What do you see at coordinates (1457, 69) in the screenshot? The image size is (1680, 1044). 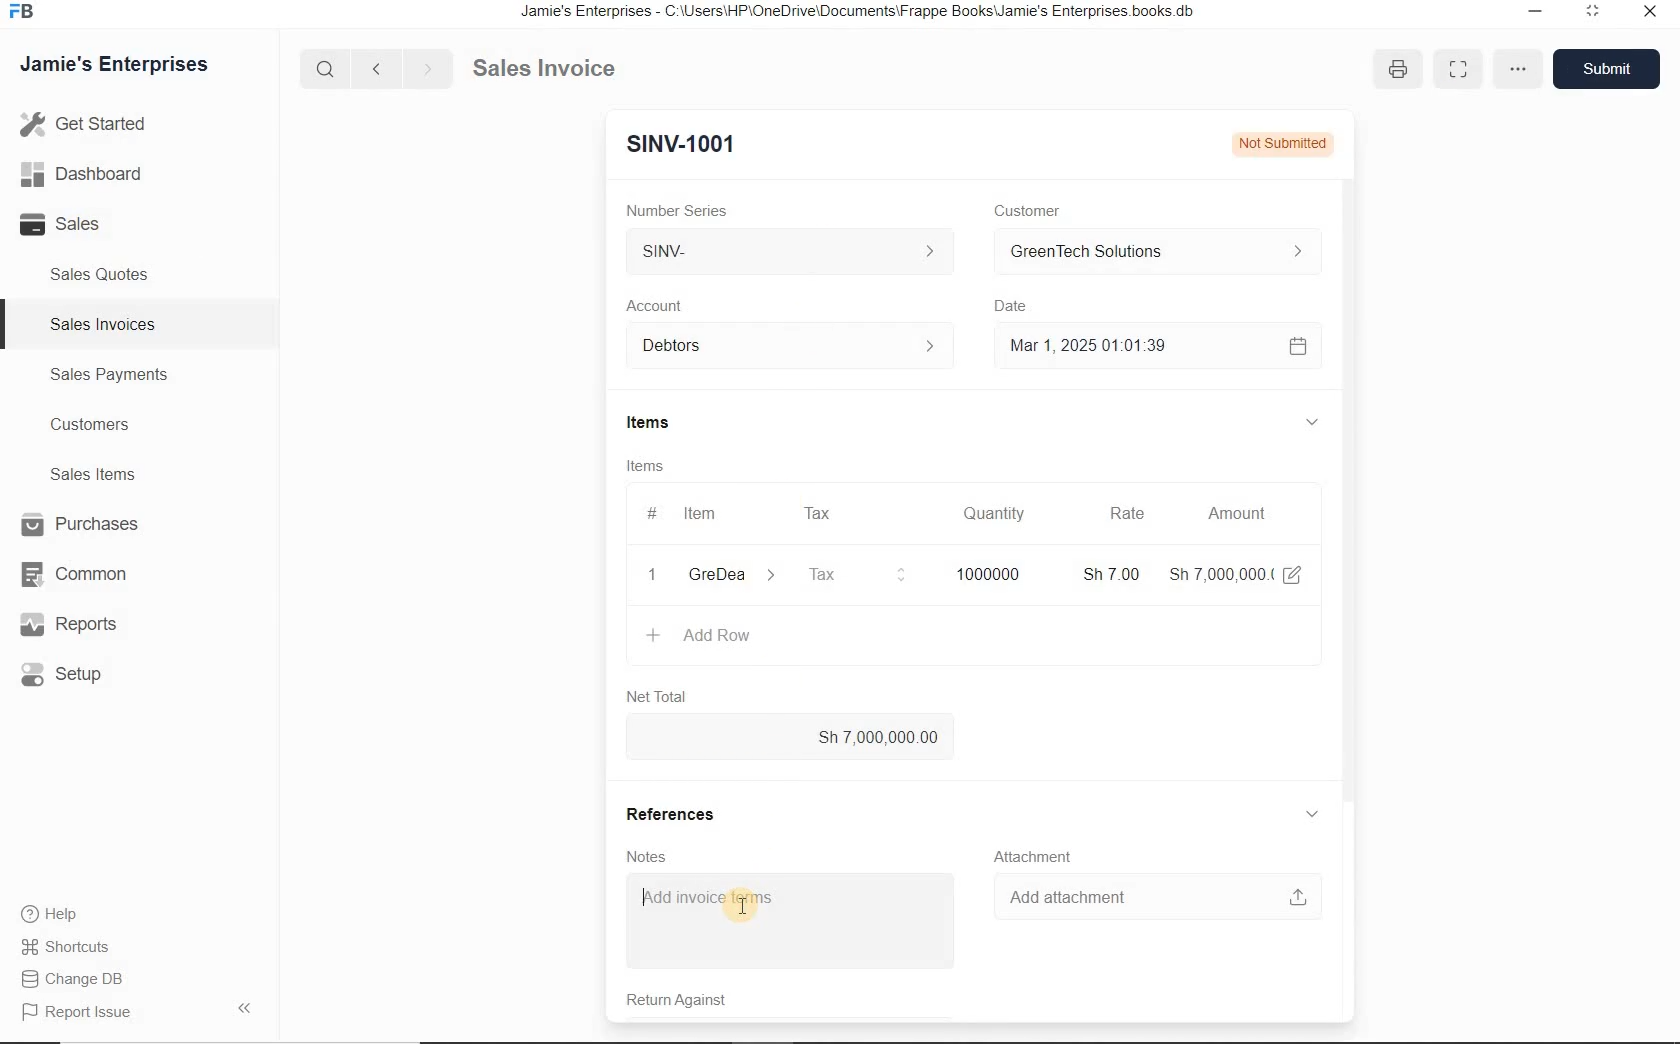 I see `full screen` at bounding box center [1457, 69].